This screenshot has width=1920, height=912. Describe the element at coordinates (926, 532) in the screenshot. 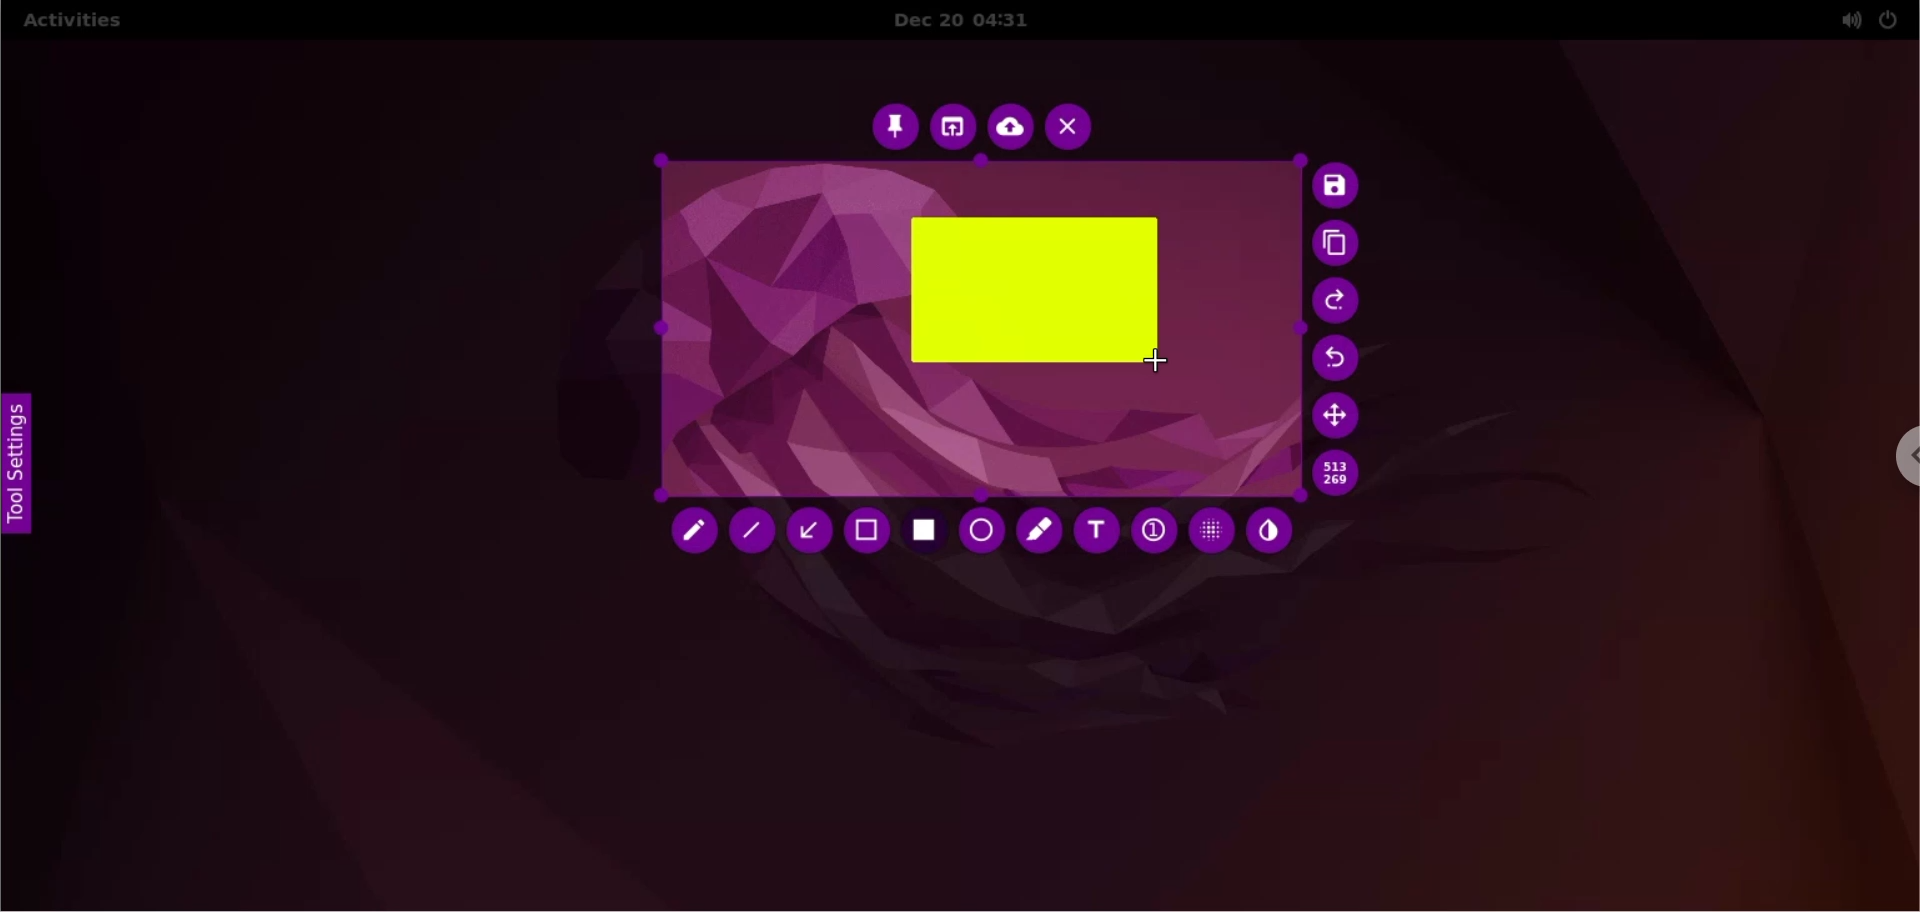

I see `rectangle tool` at that location.